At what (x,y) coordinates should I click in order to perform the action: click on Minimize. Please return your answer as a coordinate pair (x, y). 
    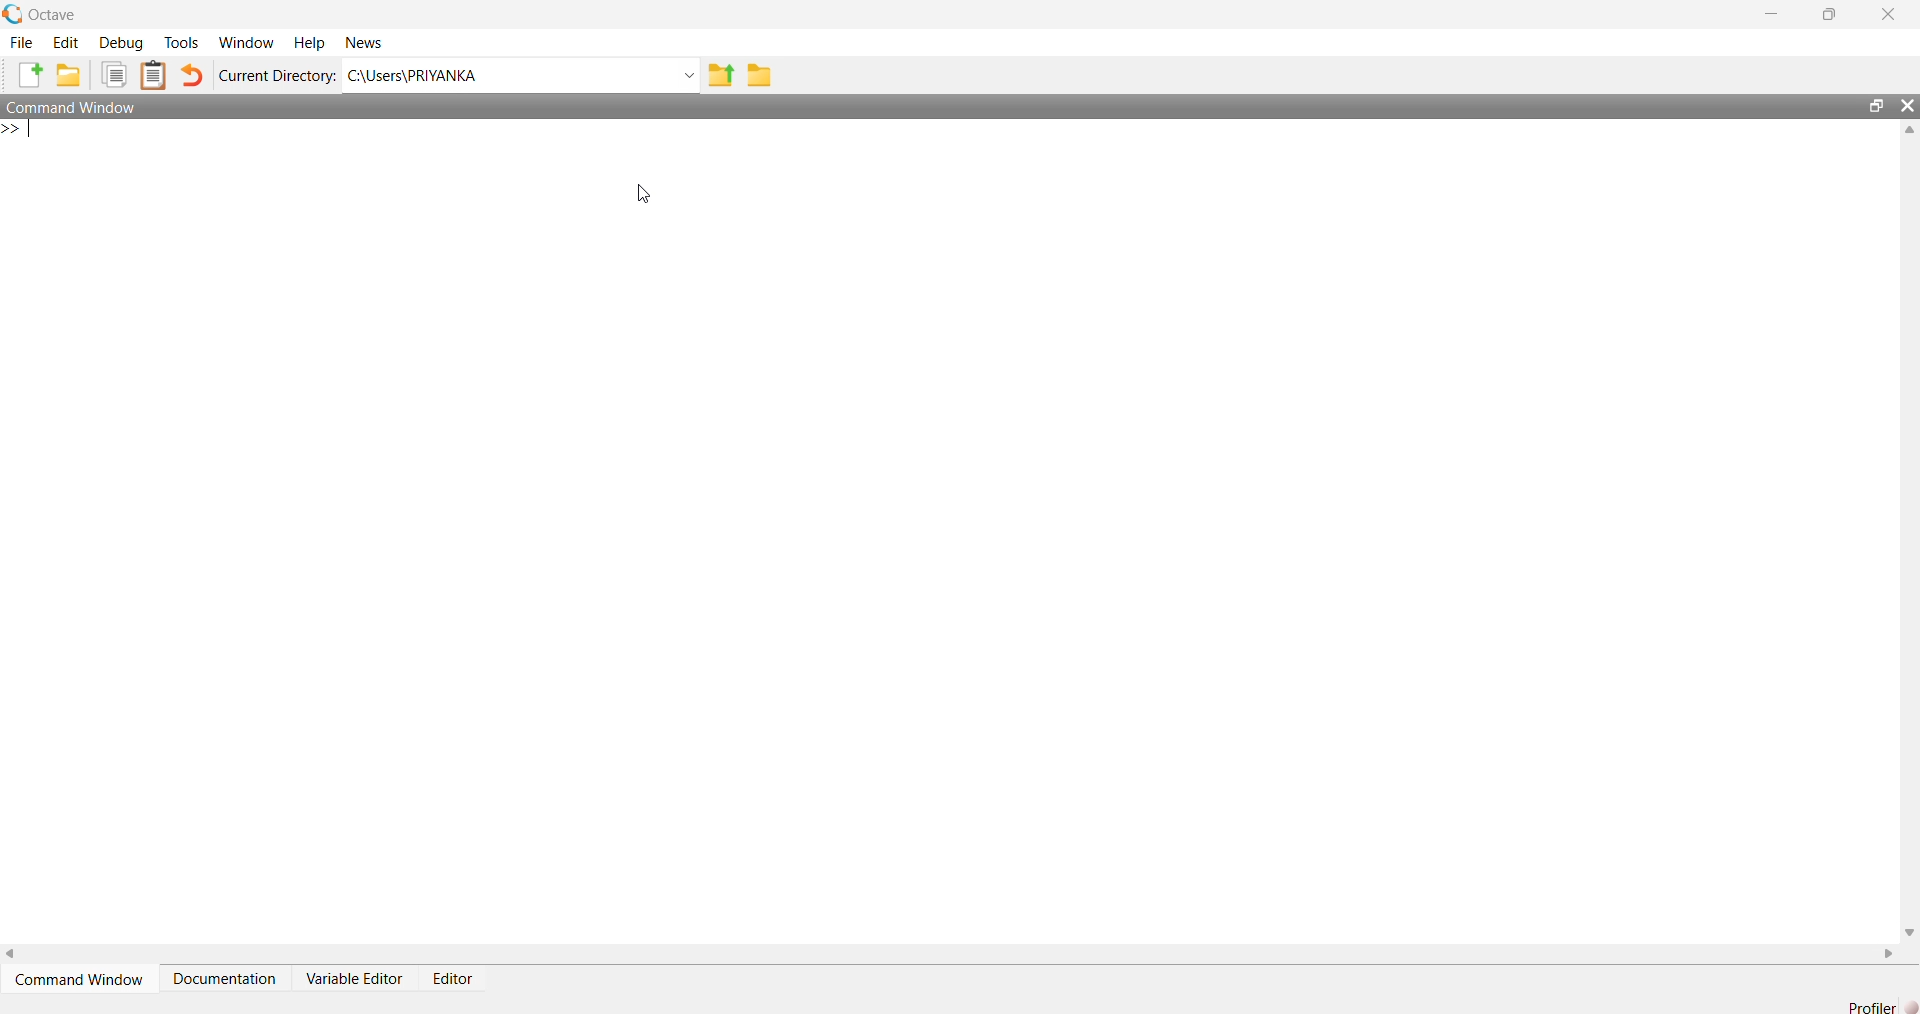
    Looking at the image, I should click on (1770, 14).